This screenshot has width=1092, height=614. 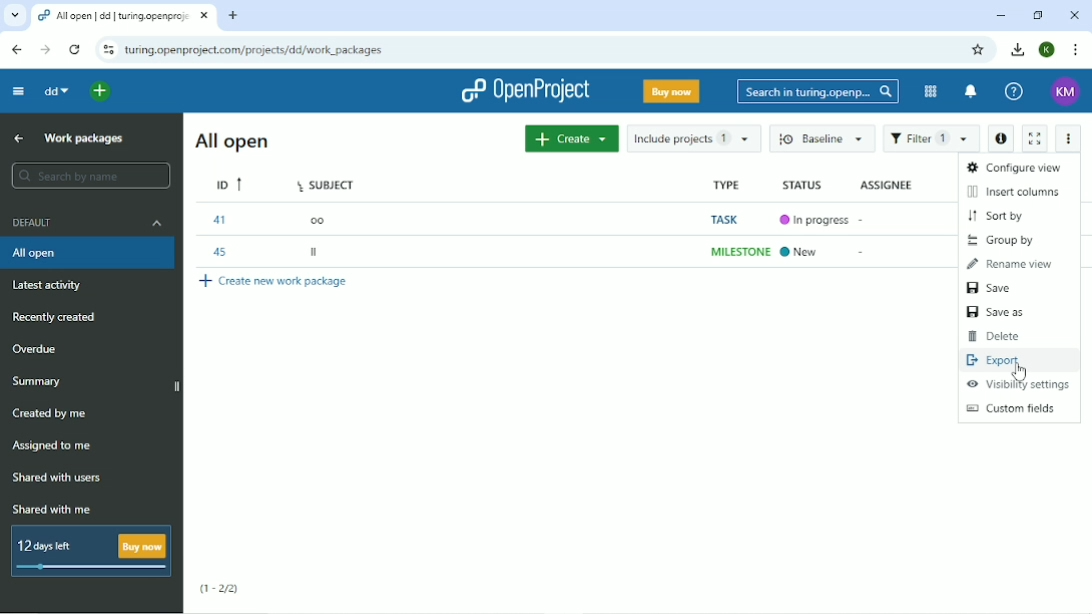 I want to click on Current tab, so click(x=126, y=16).